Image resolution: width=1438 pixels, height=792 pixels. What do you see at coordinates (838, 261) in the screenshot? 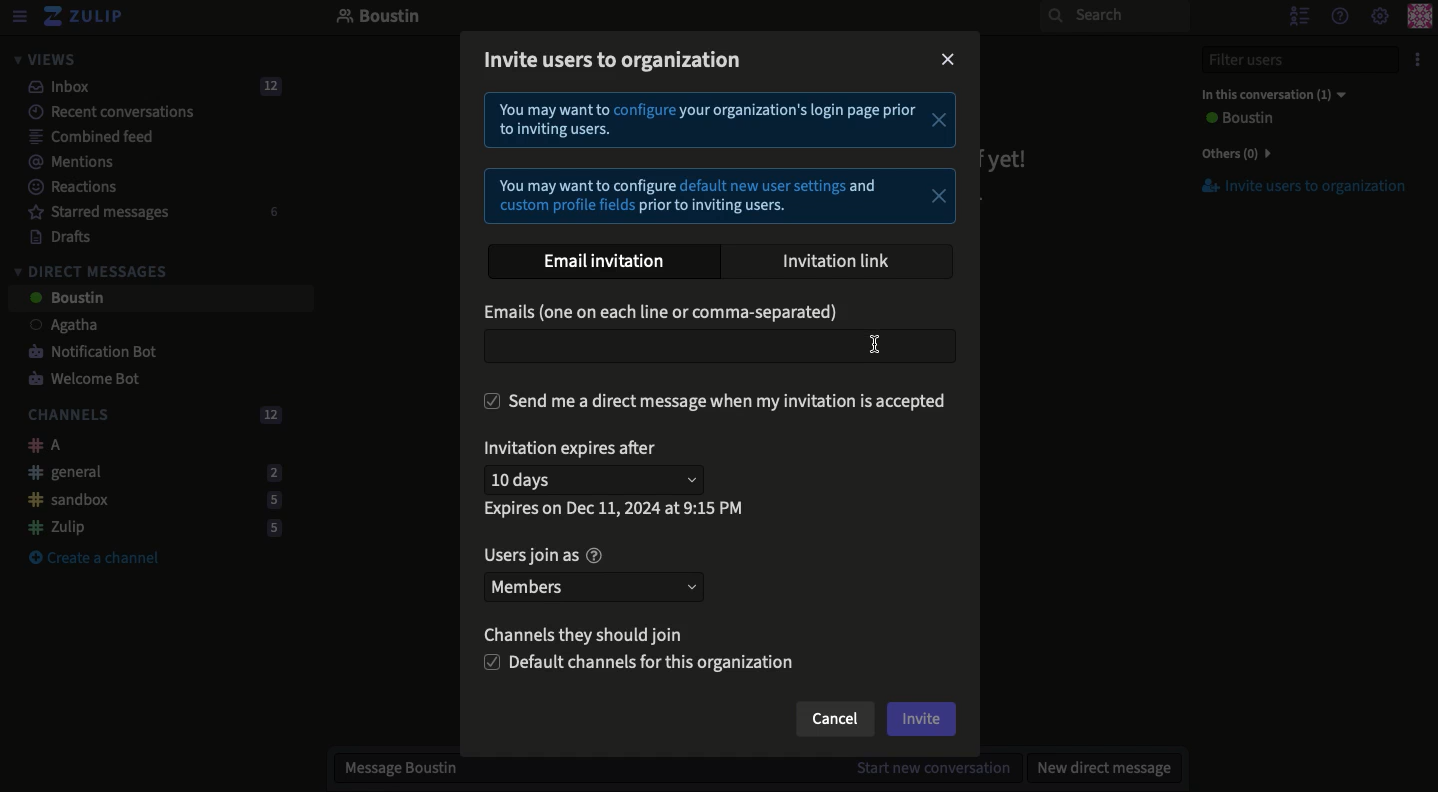
I see `Invitation link` at bounding box center [838, 261].